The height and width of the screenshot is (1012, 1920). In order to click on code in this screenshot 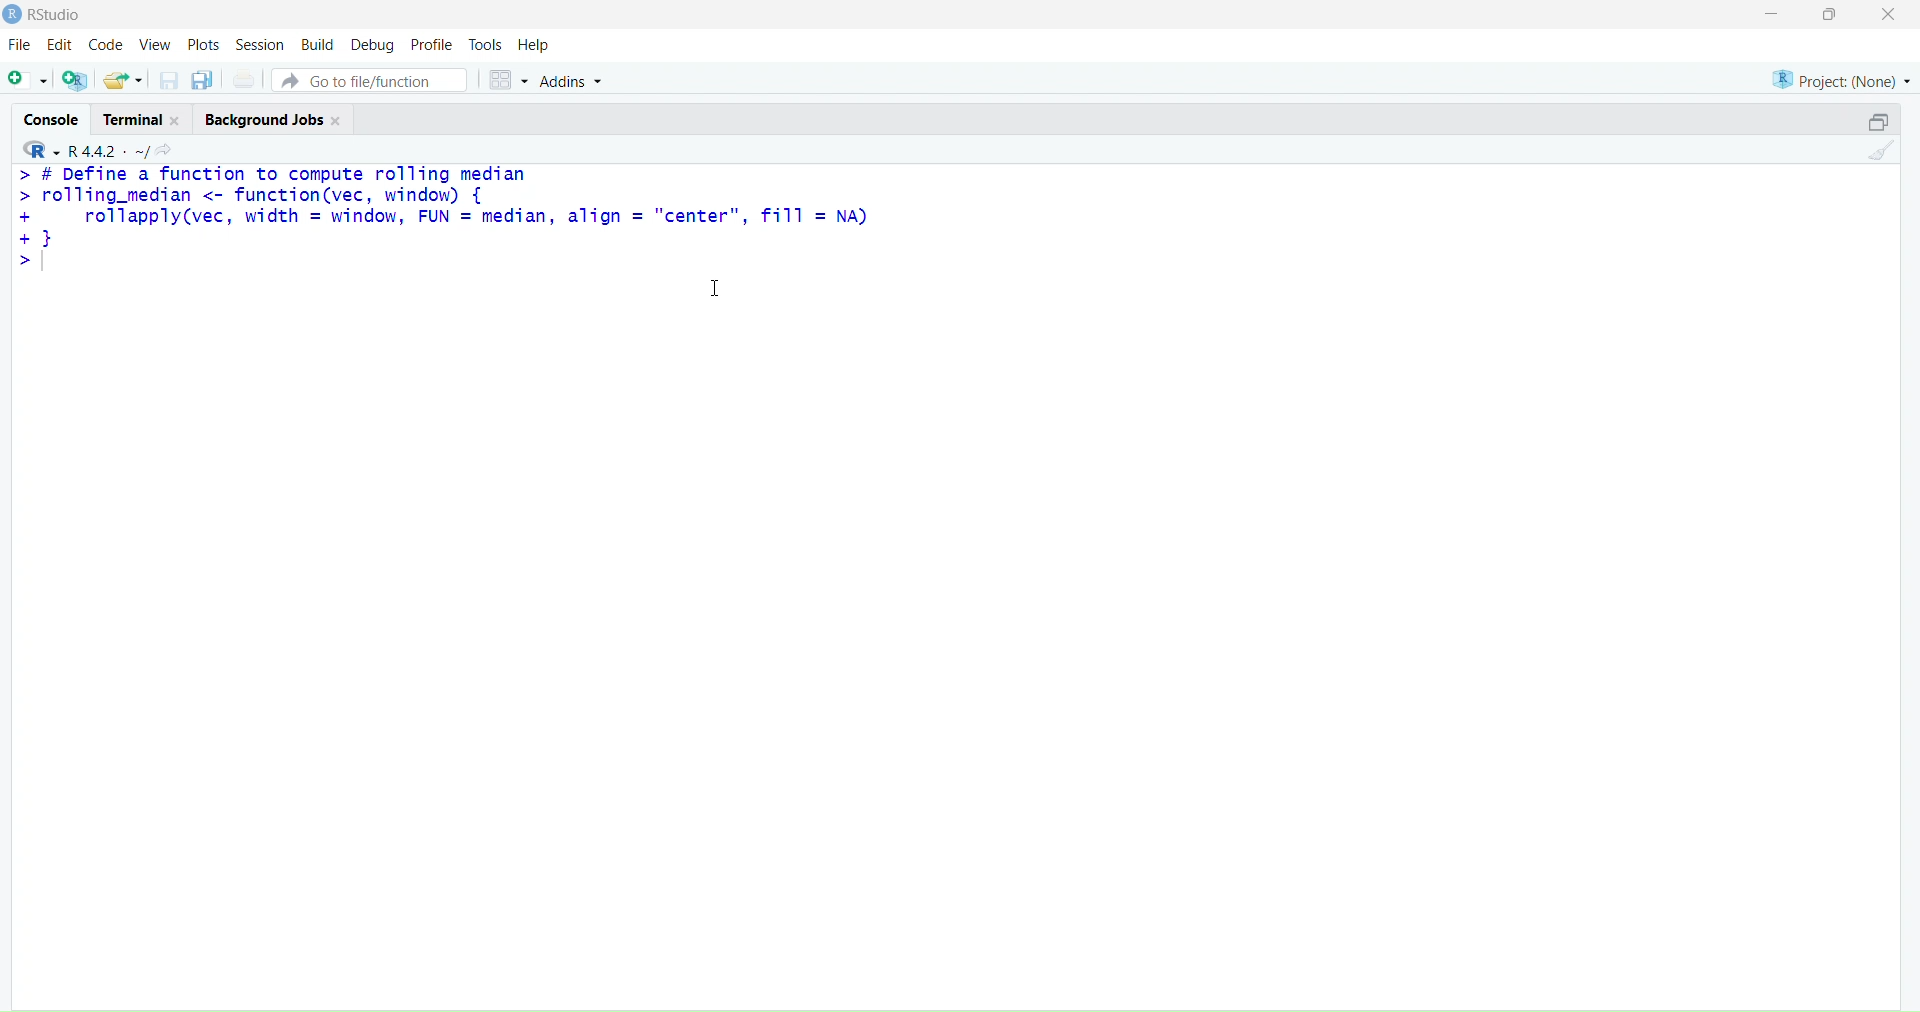, I will do `click(107, 44)`.